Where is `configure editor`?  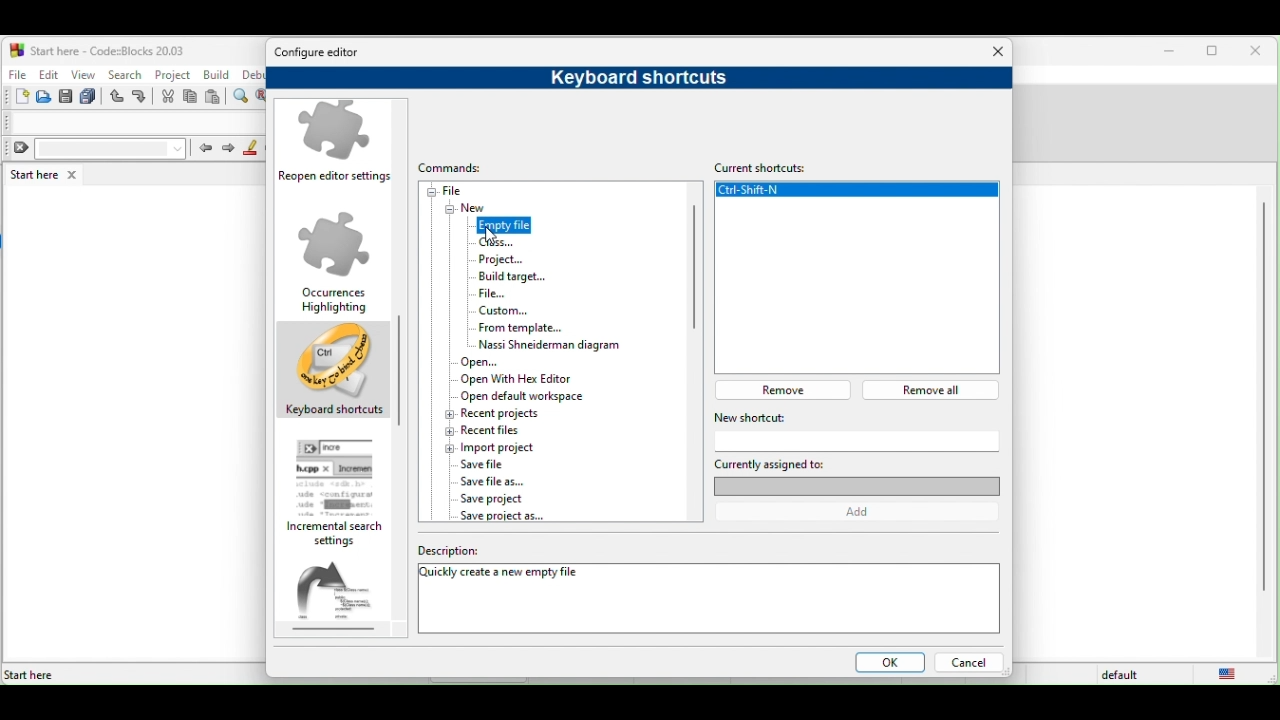 configure editor is located at coordinates (323, 53).